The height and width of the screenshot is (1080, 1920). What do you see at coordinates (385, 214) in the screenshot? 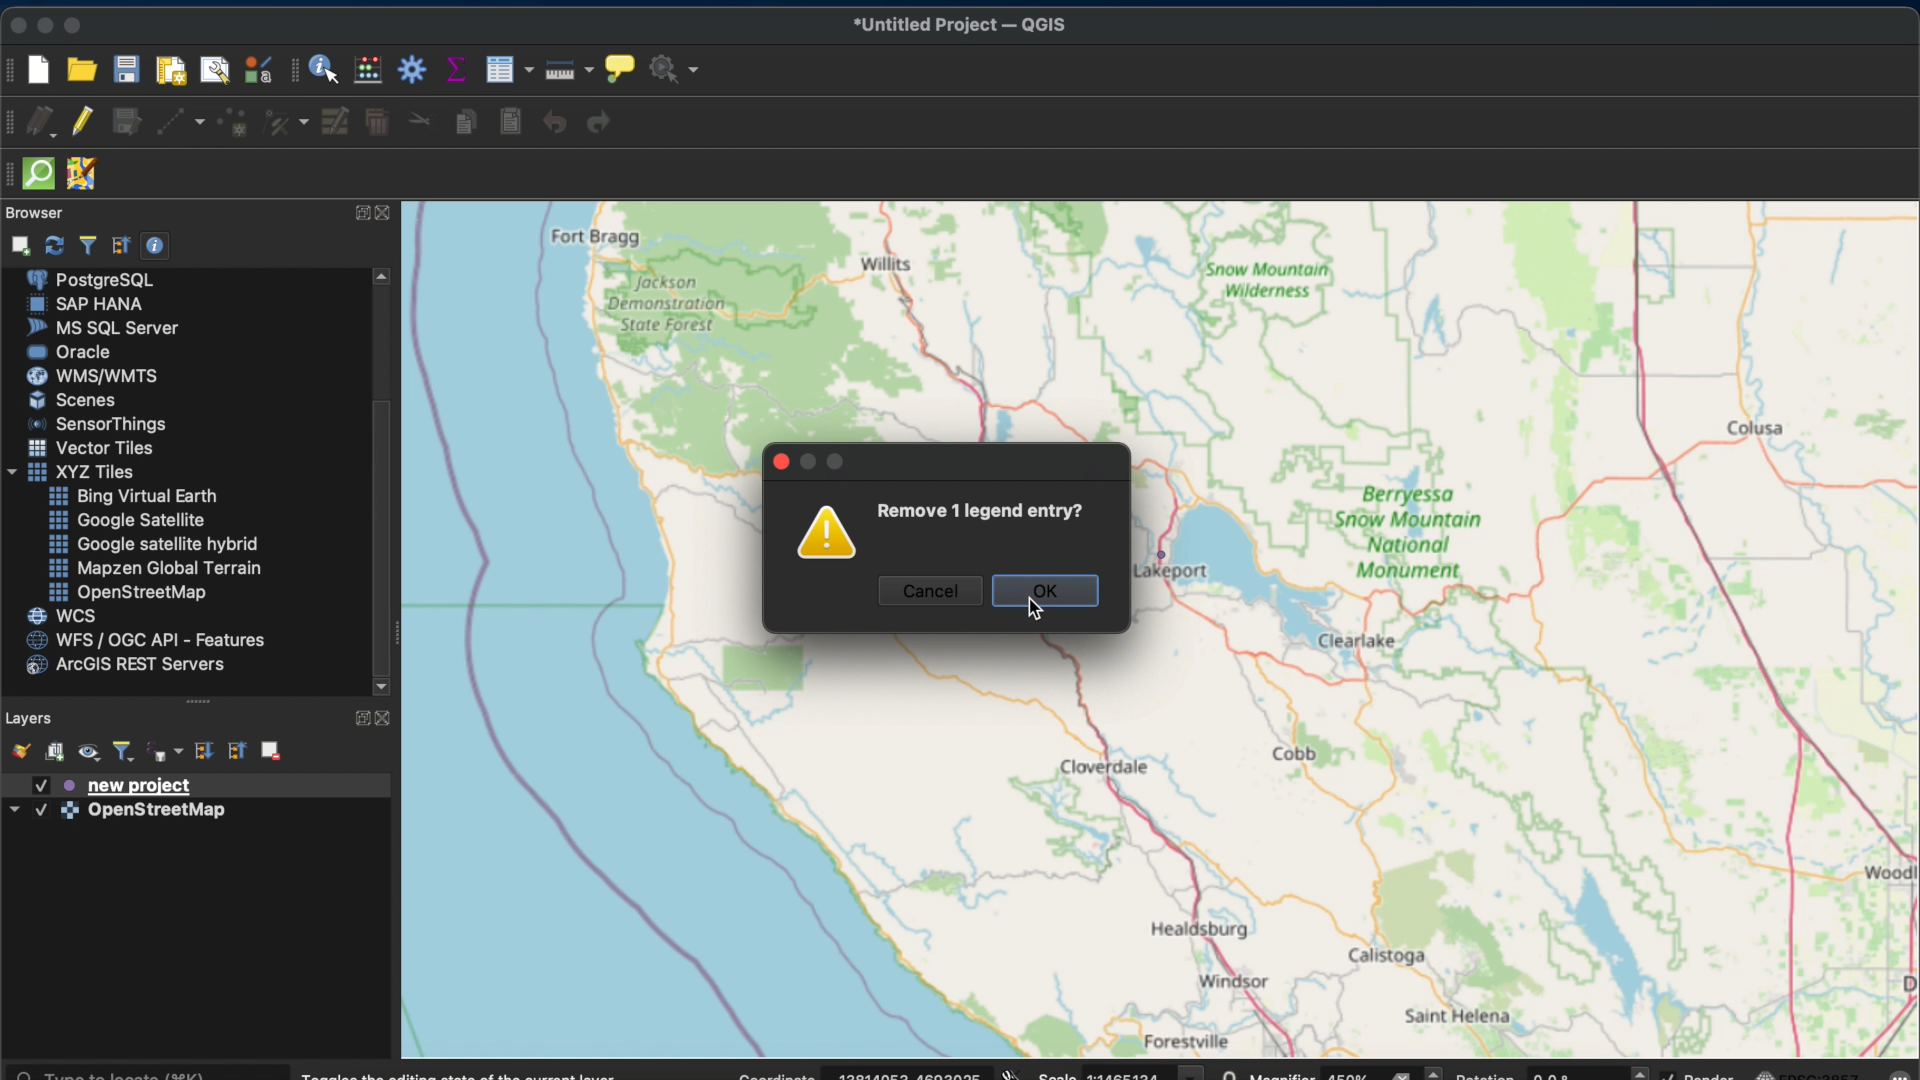
I see `CONTRACT` at bounding box center [385, 214].